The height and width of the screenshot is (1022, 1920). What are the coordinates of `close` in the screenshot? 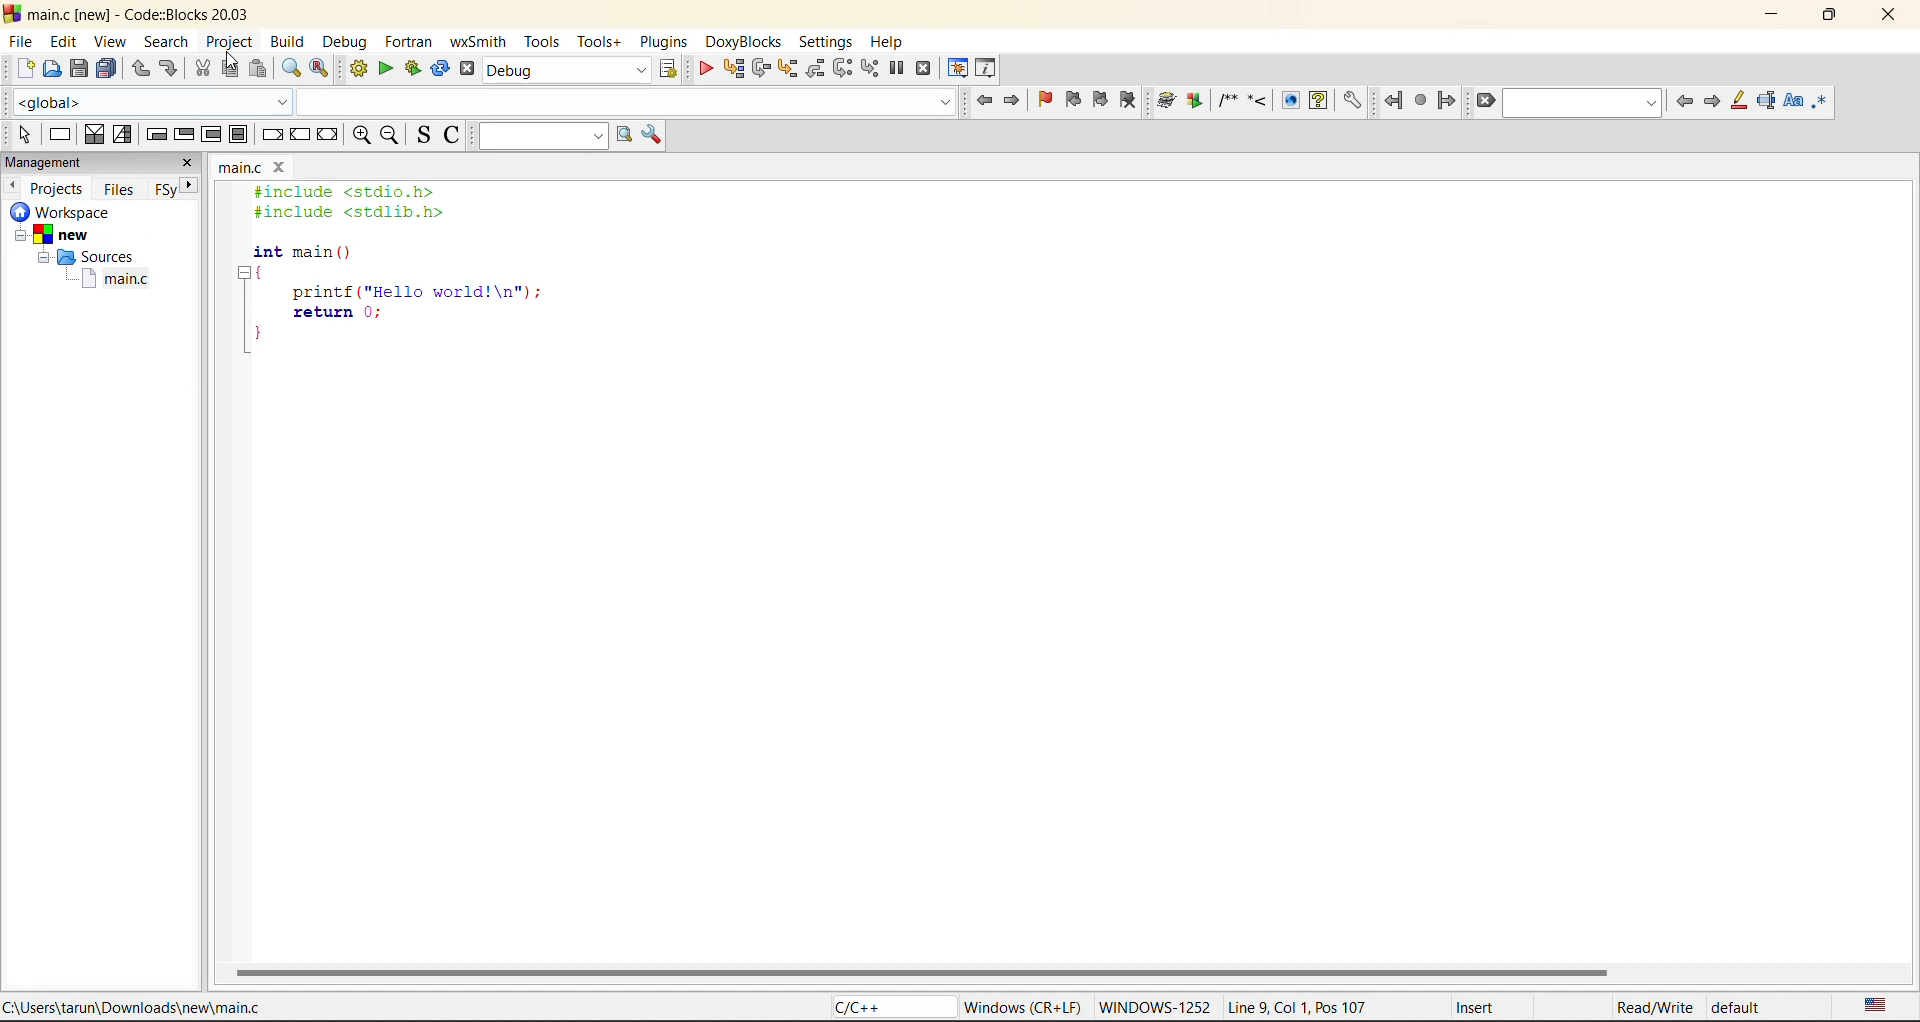 It's located at (190, 162).